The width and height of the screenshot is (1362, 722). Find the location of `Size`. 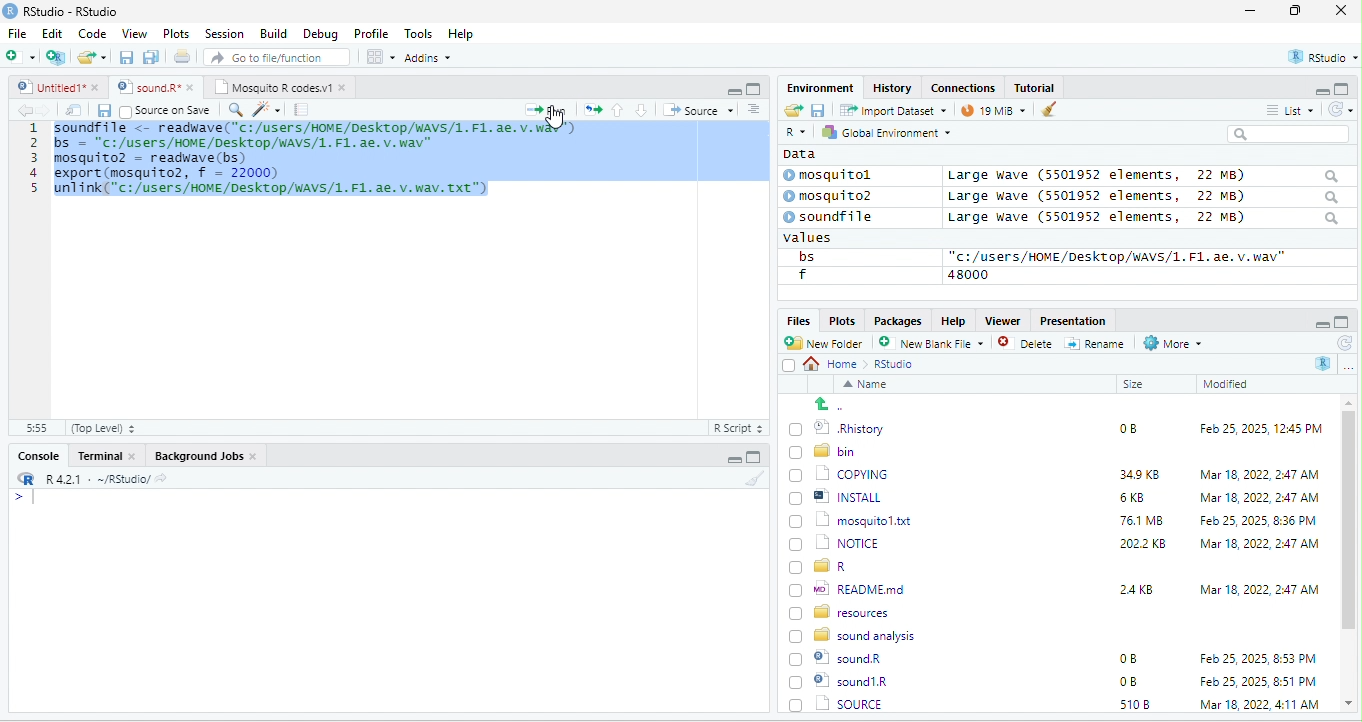

Size is located at coordinates (1134, 385).